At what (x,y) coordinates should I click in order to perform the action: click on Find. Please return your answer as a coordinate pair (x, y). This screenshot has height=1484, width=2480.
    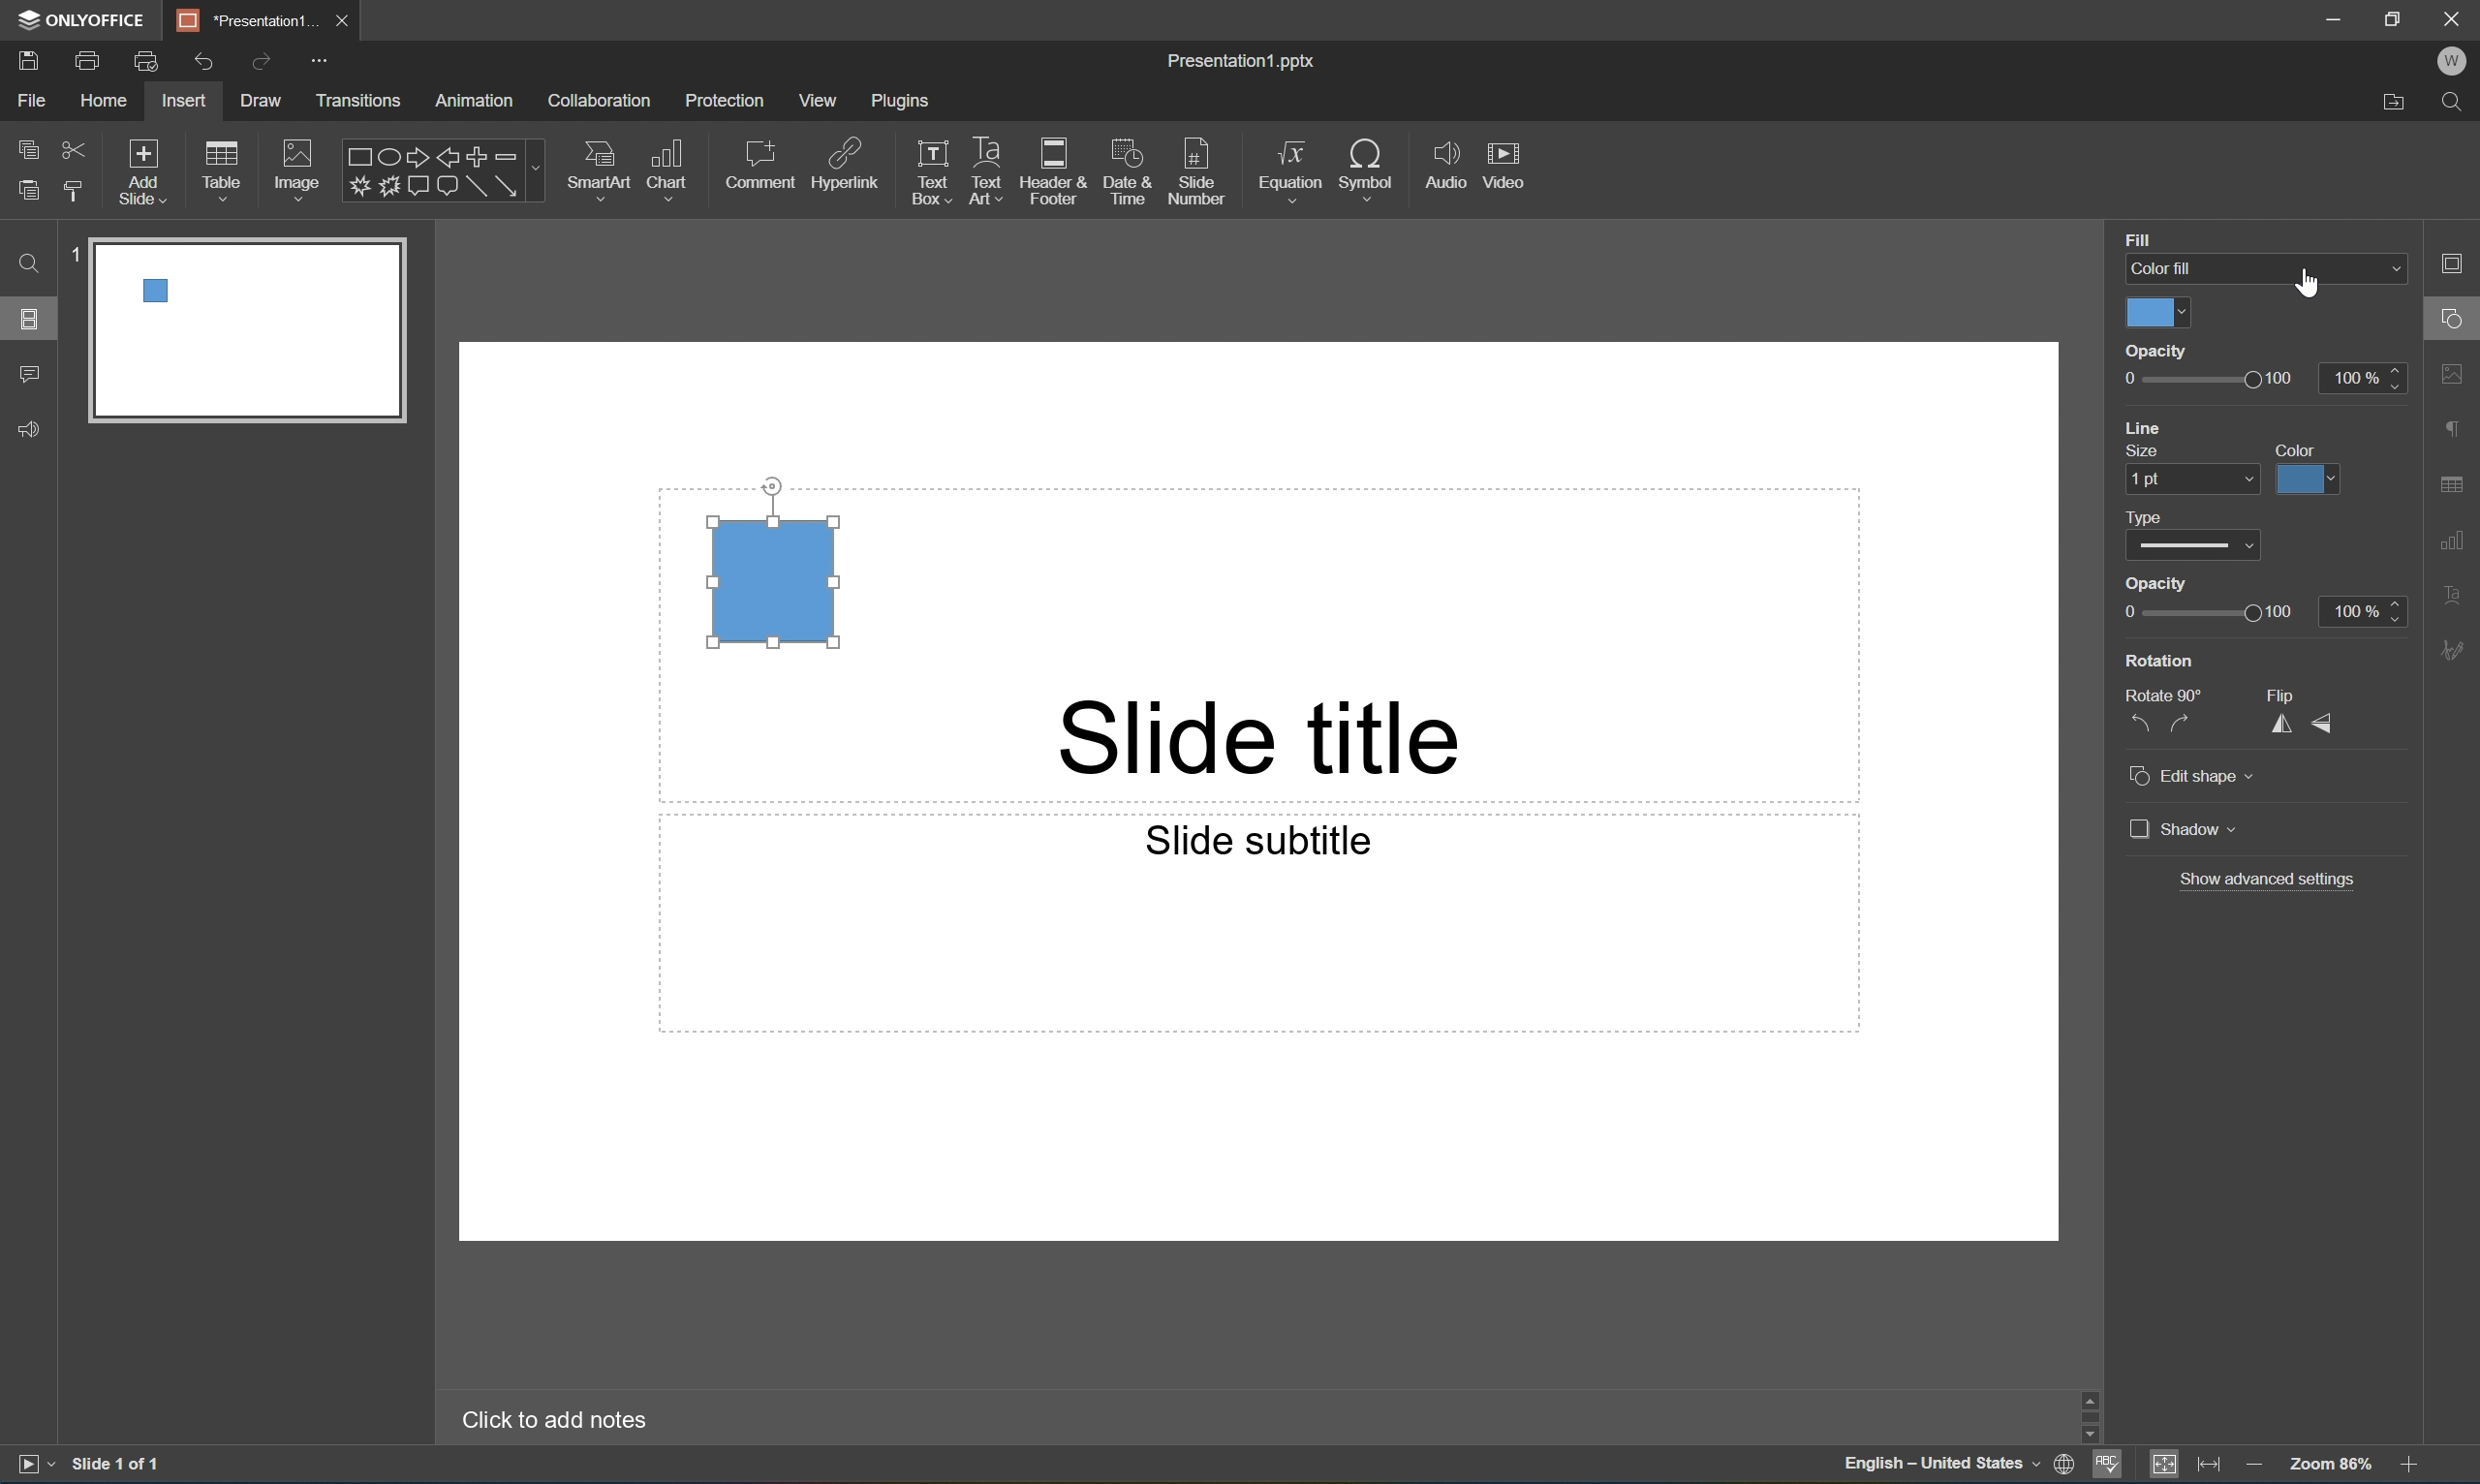
    Looking at the image, I should click on (2457, 105).